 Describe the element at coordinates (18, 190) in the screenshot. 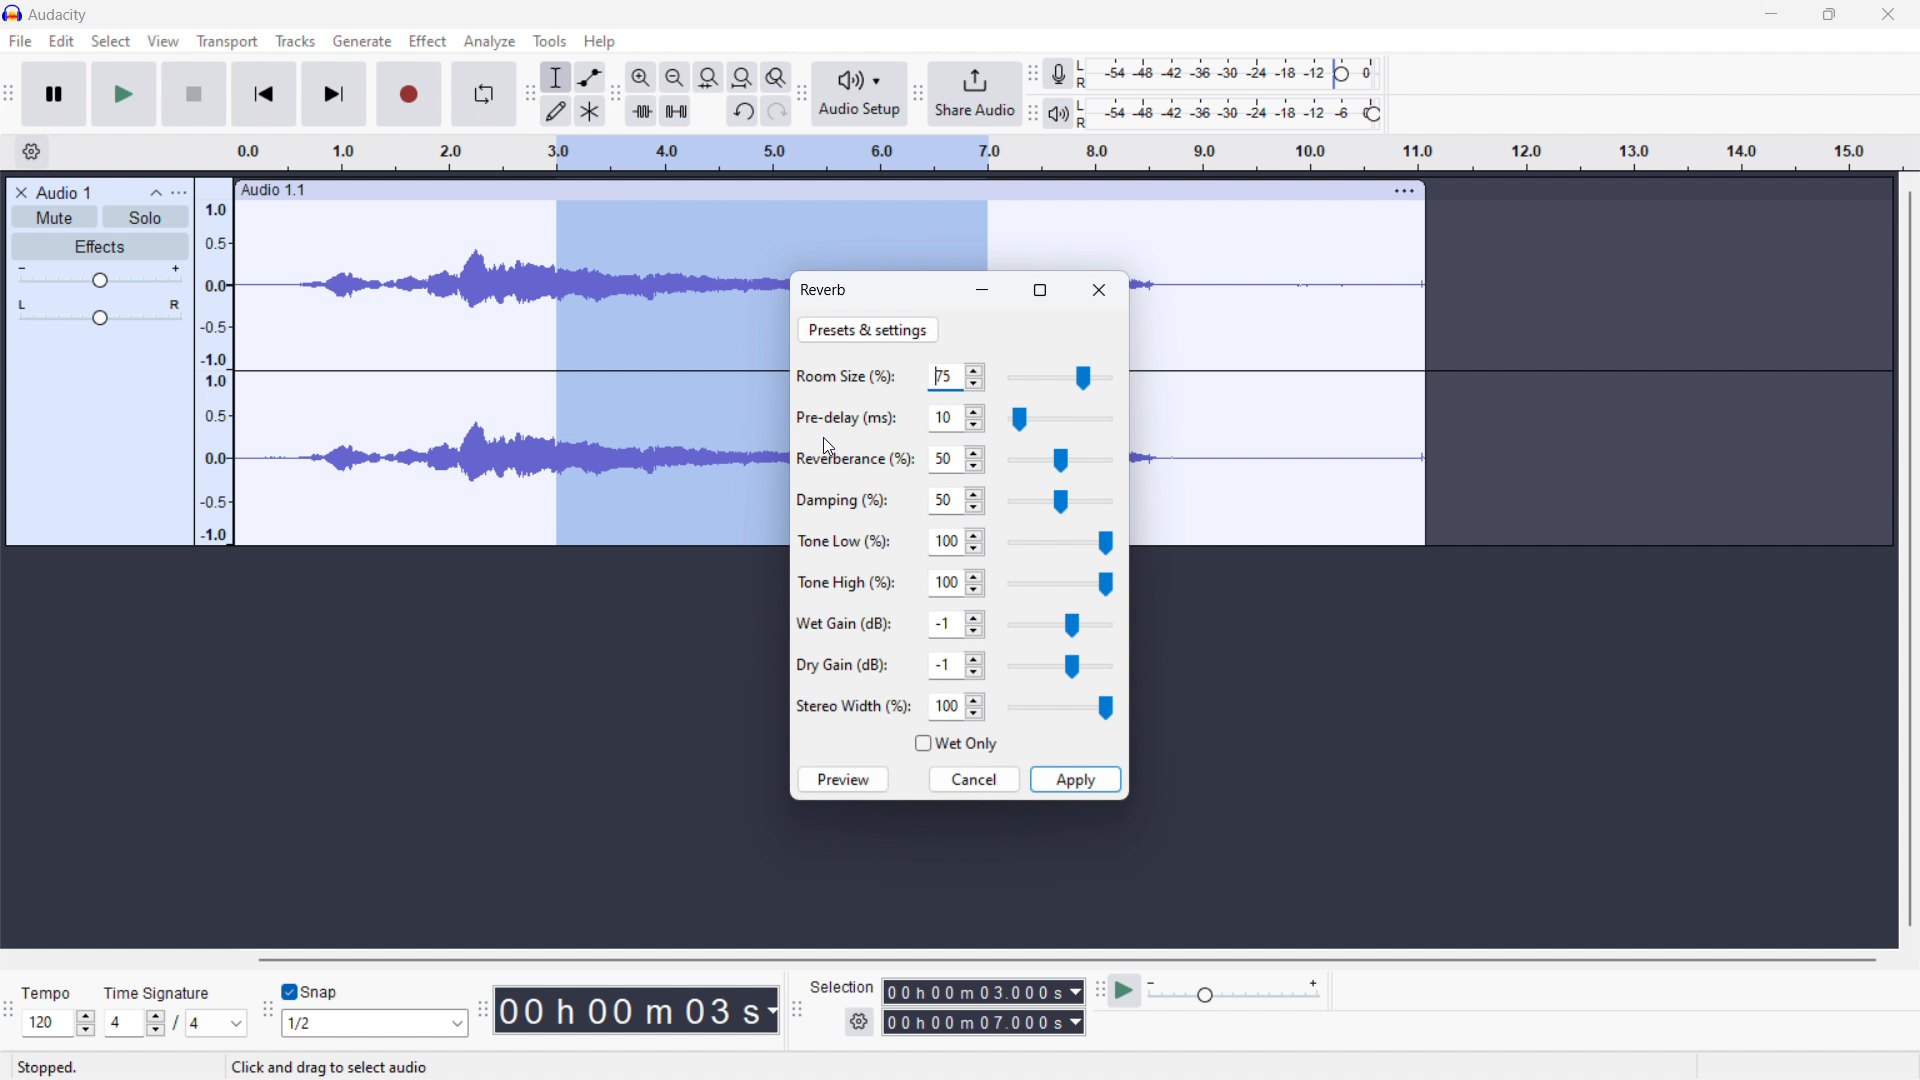

I see `close audio` at that location.